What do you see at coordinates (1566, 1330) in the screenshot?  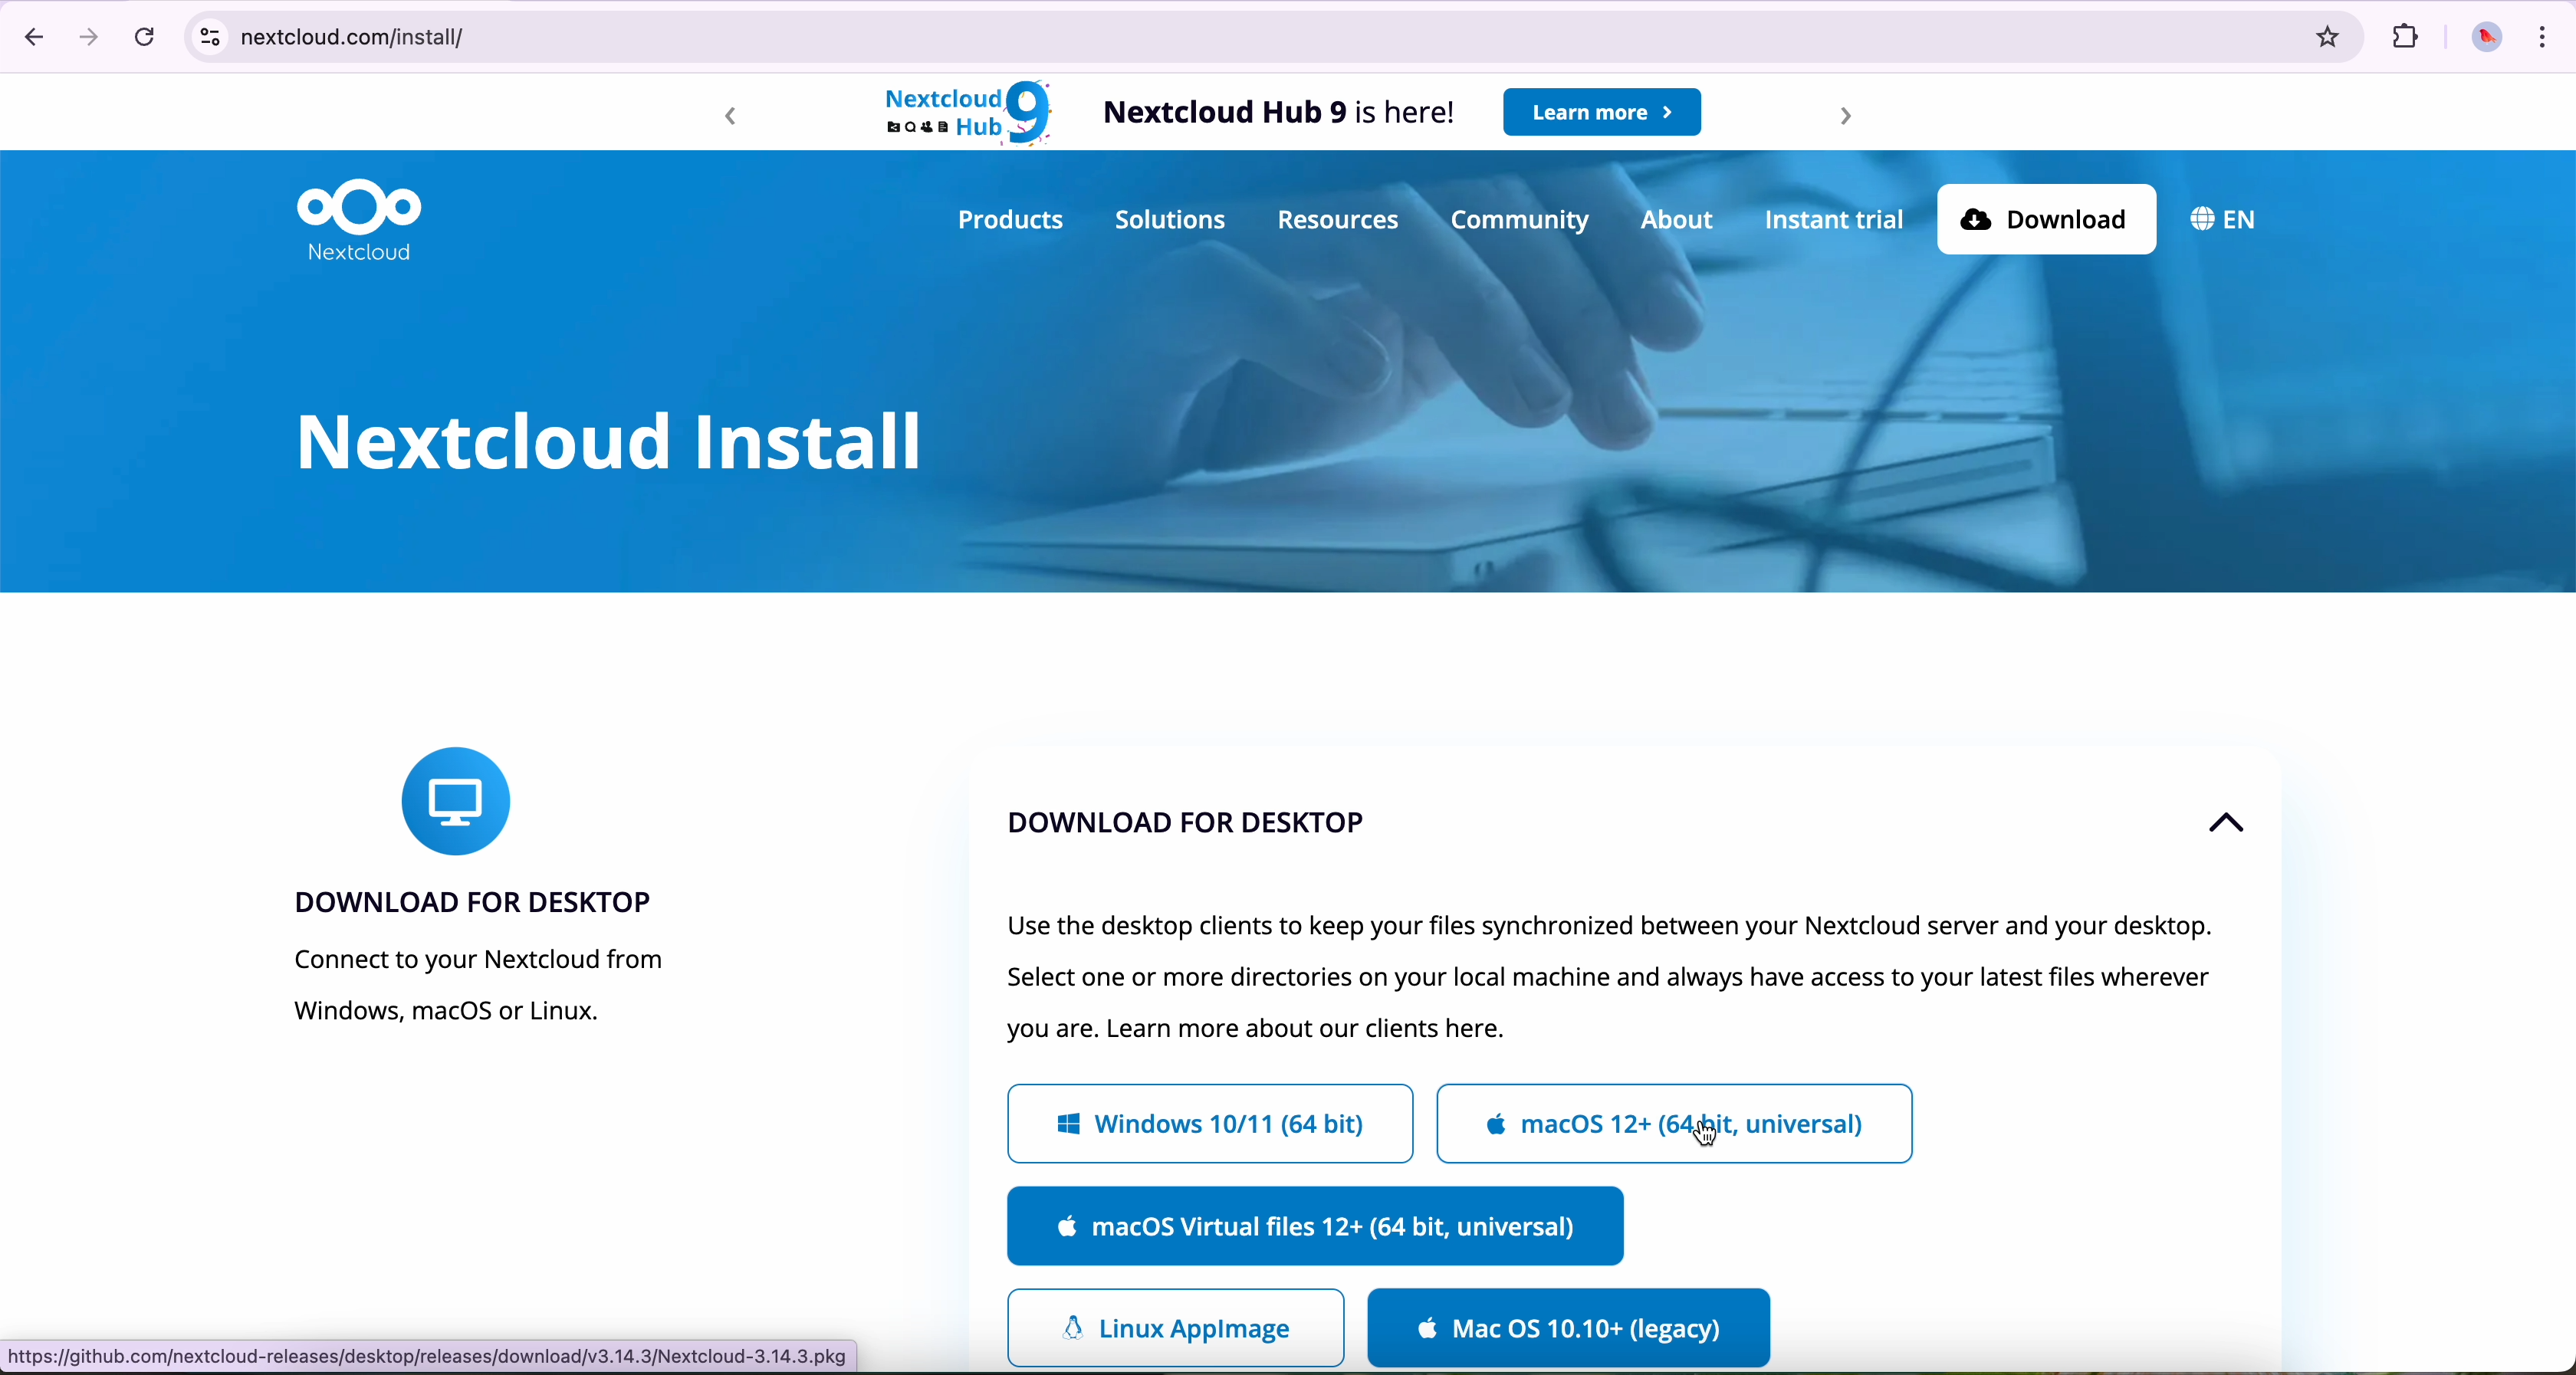 I see `download for Mac OS legacy` at bounding box center [1566, 1330].